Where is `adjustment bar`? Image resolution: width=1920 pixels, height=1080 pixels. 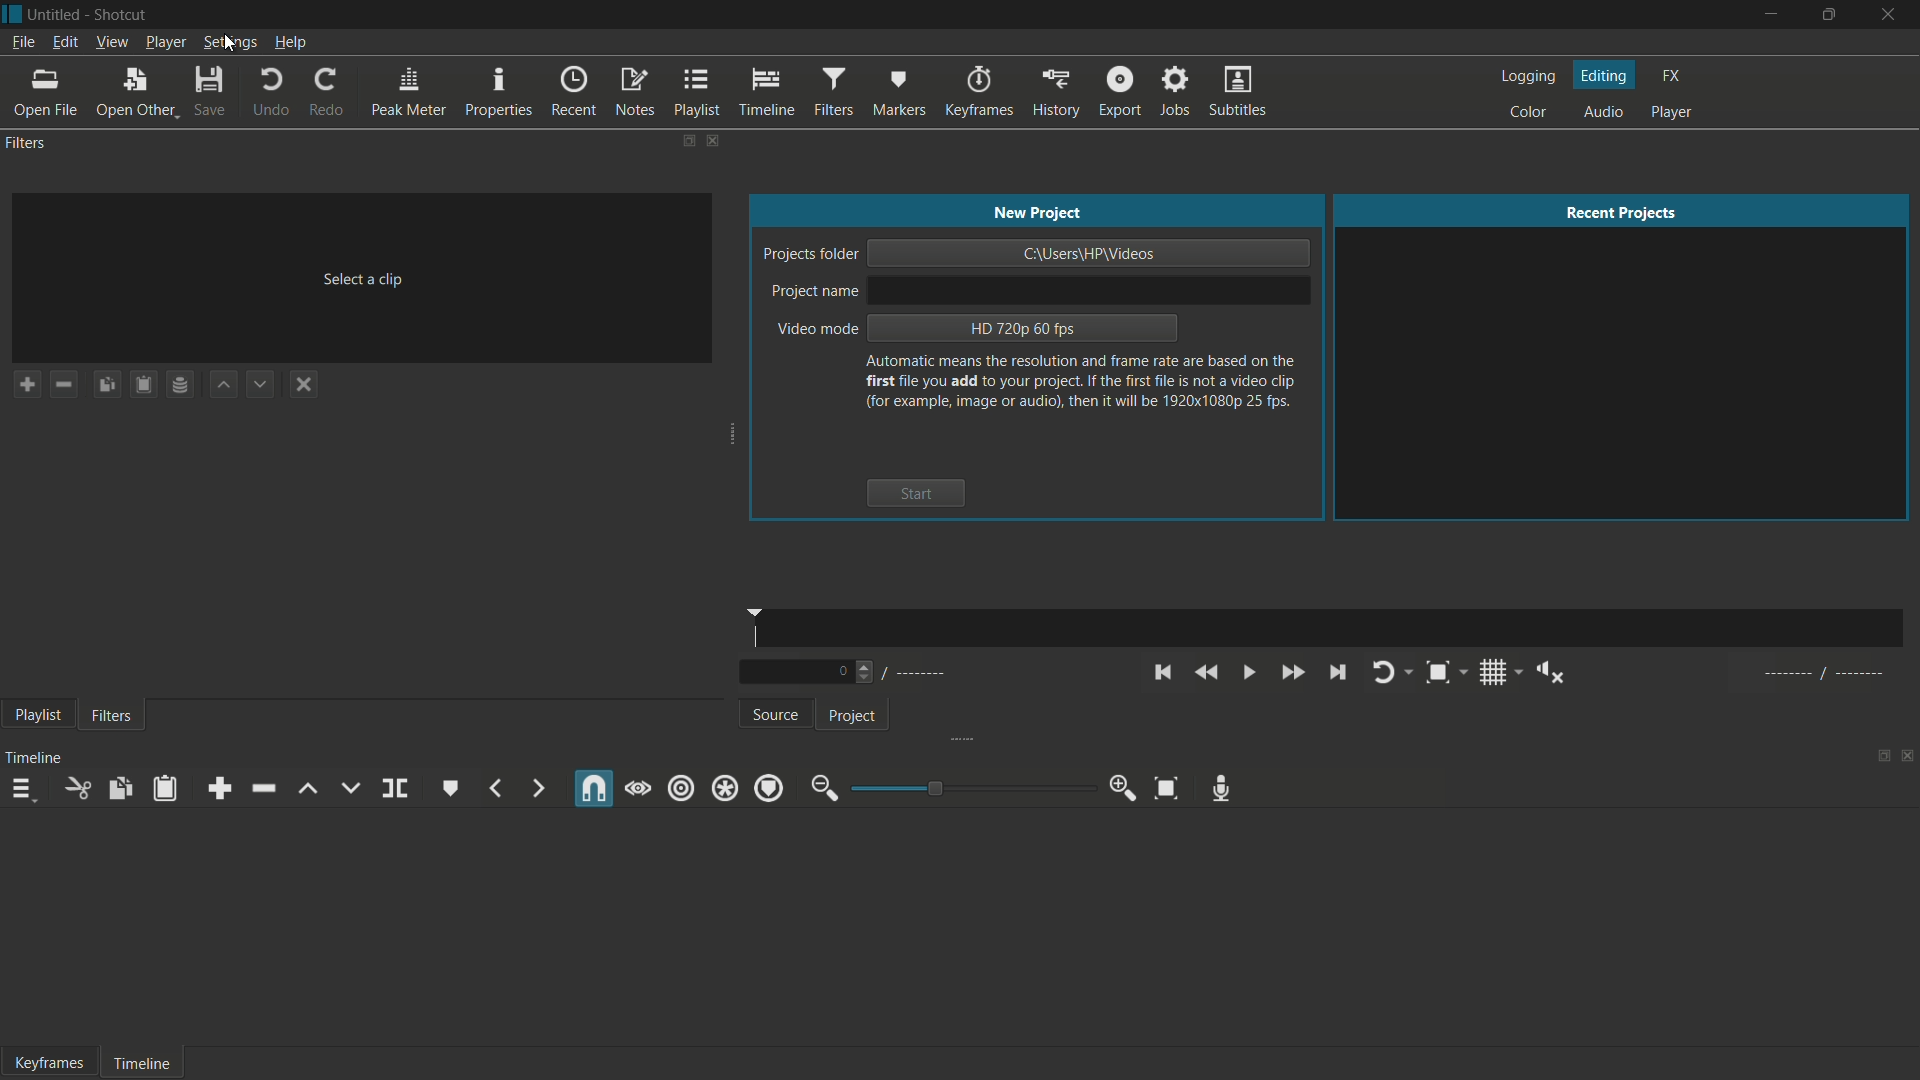
adjustment bar is located at coordinates (968, 788).